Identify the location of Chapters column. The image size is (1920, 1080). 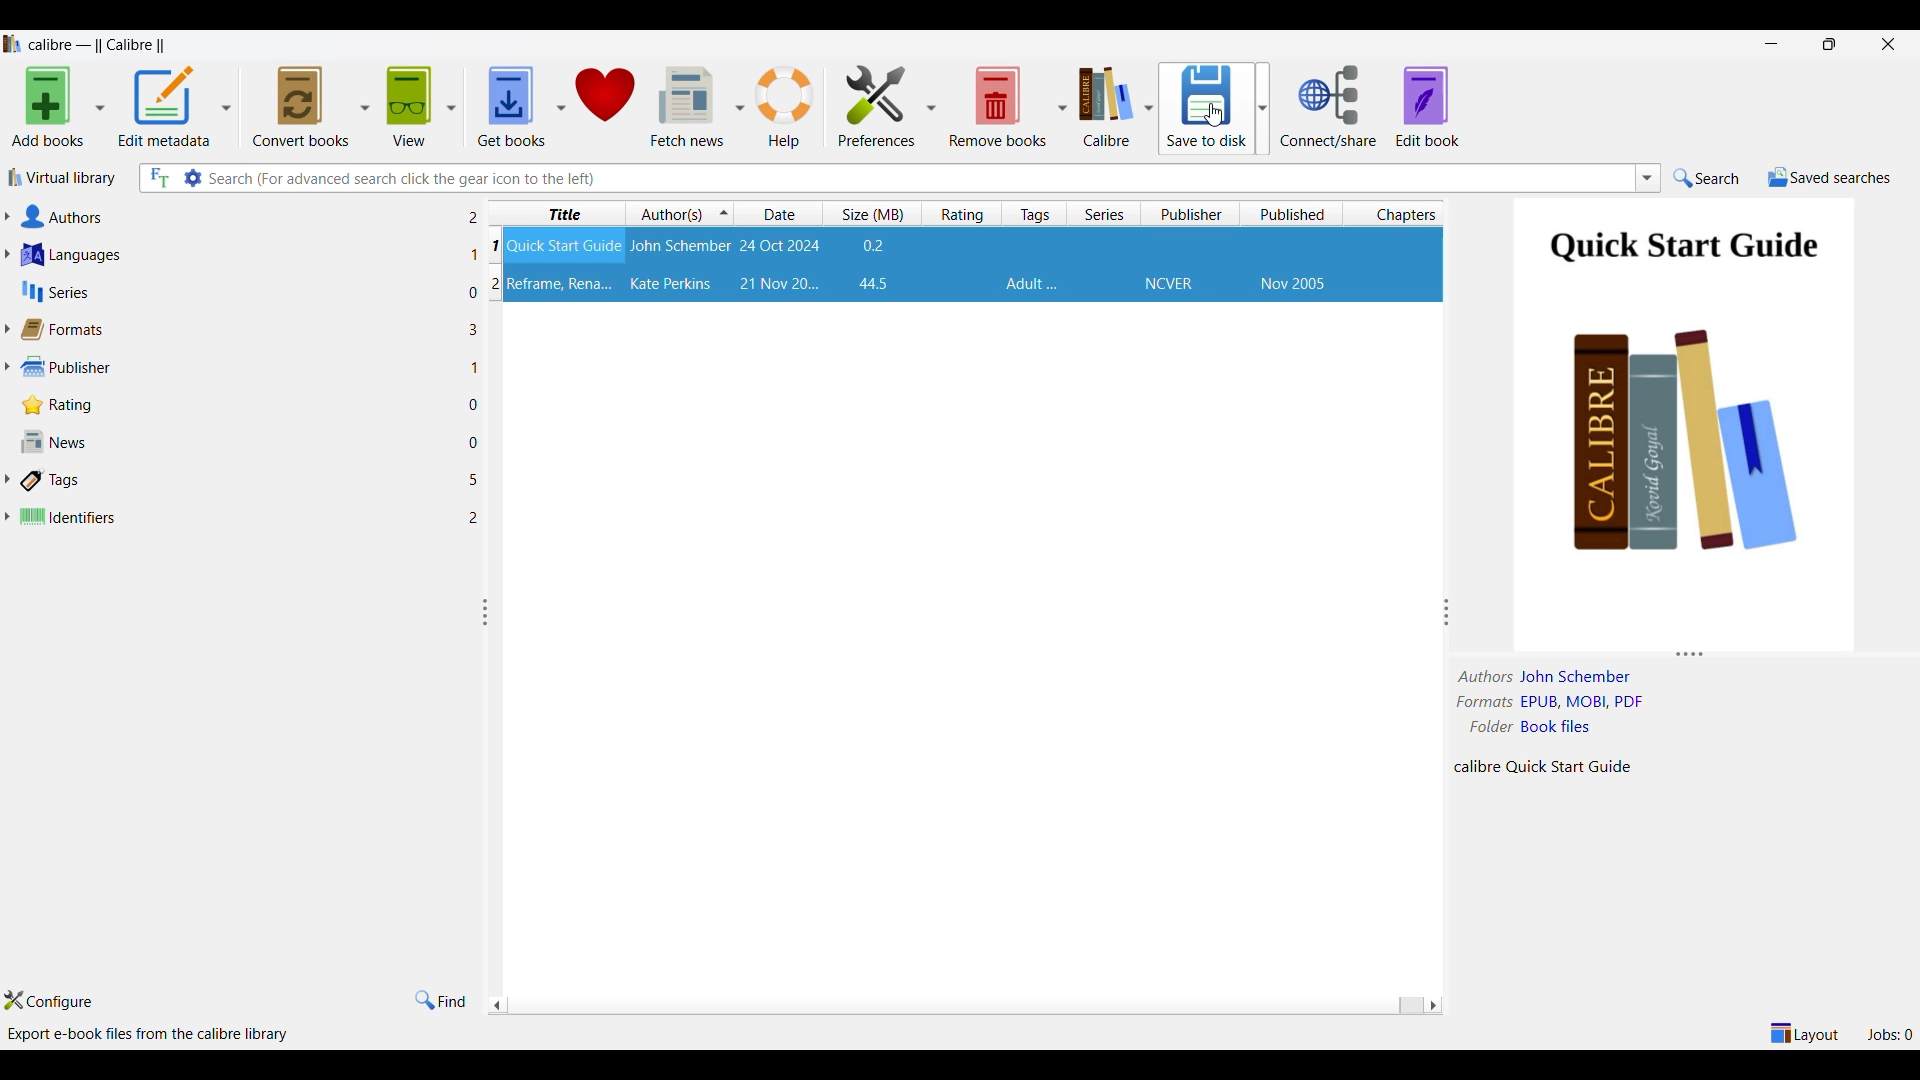
(1401, 214).